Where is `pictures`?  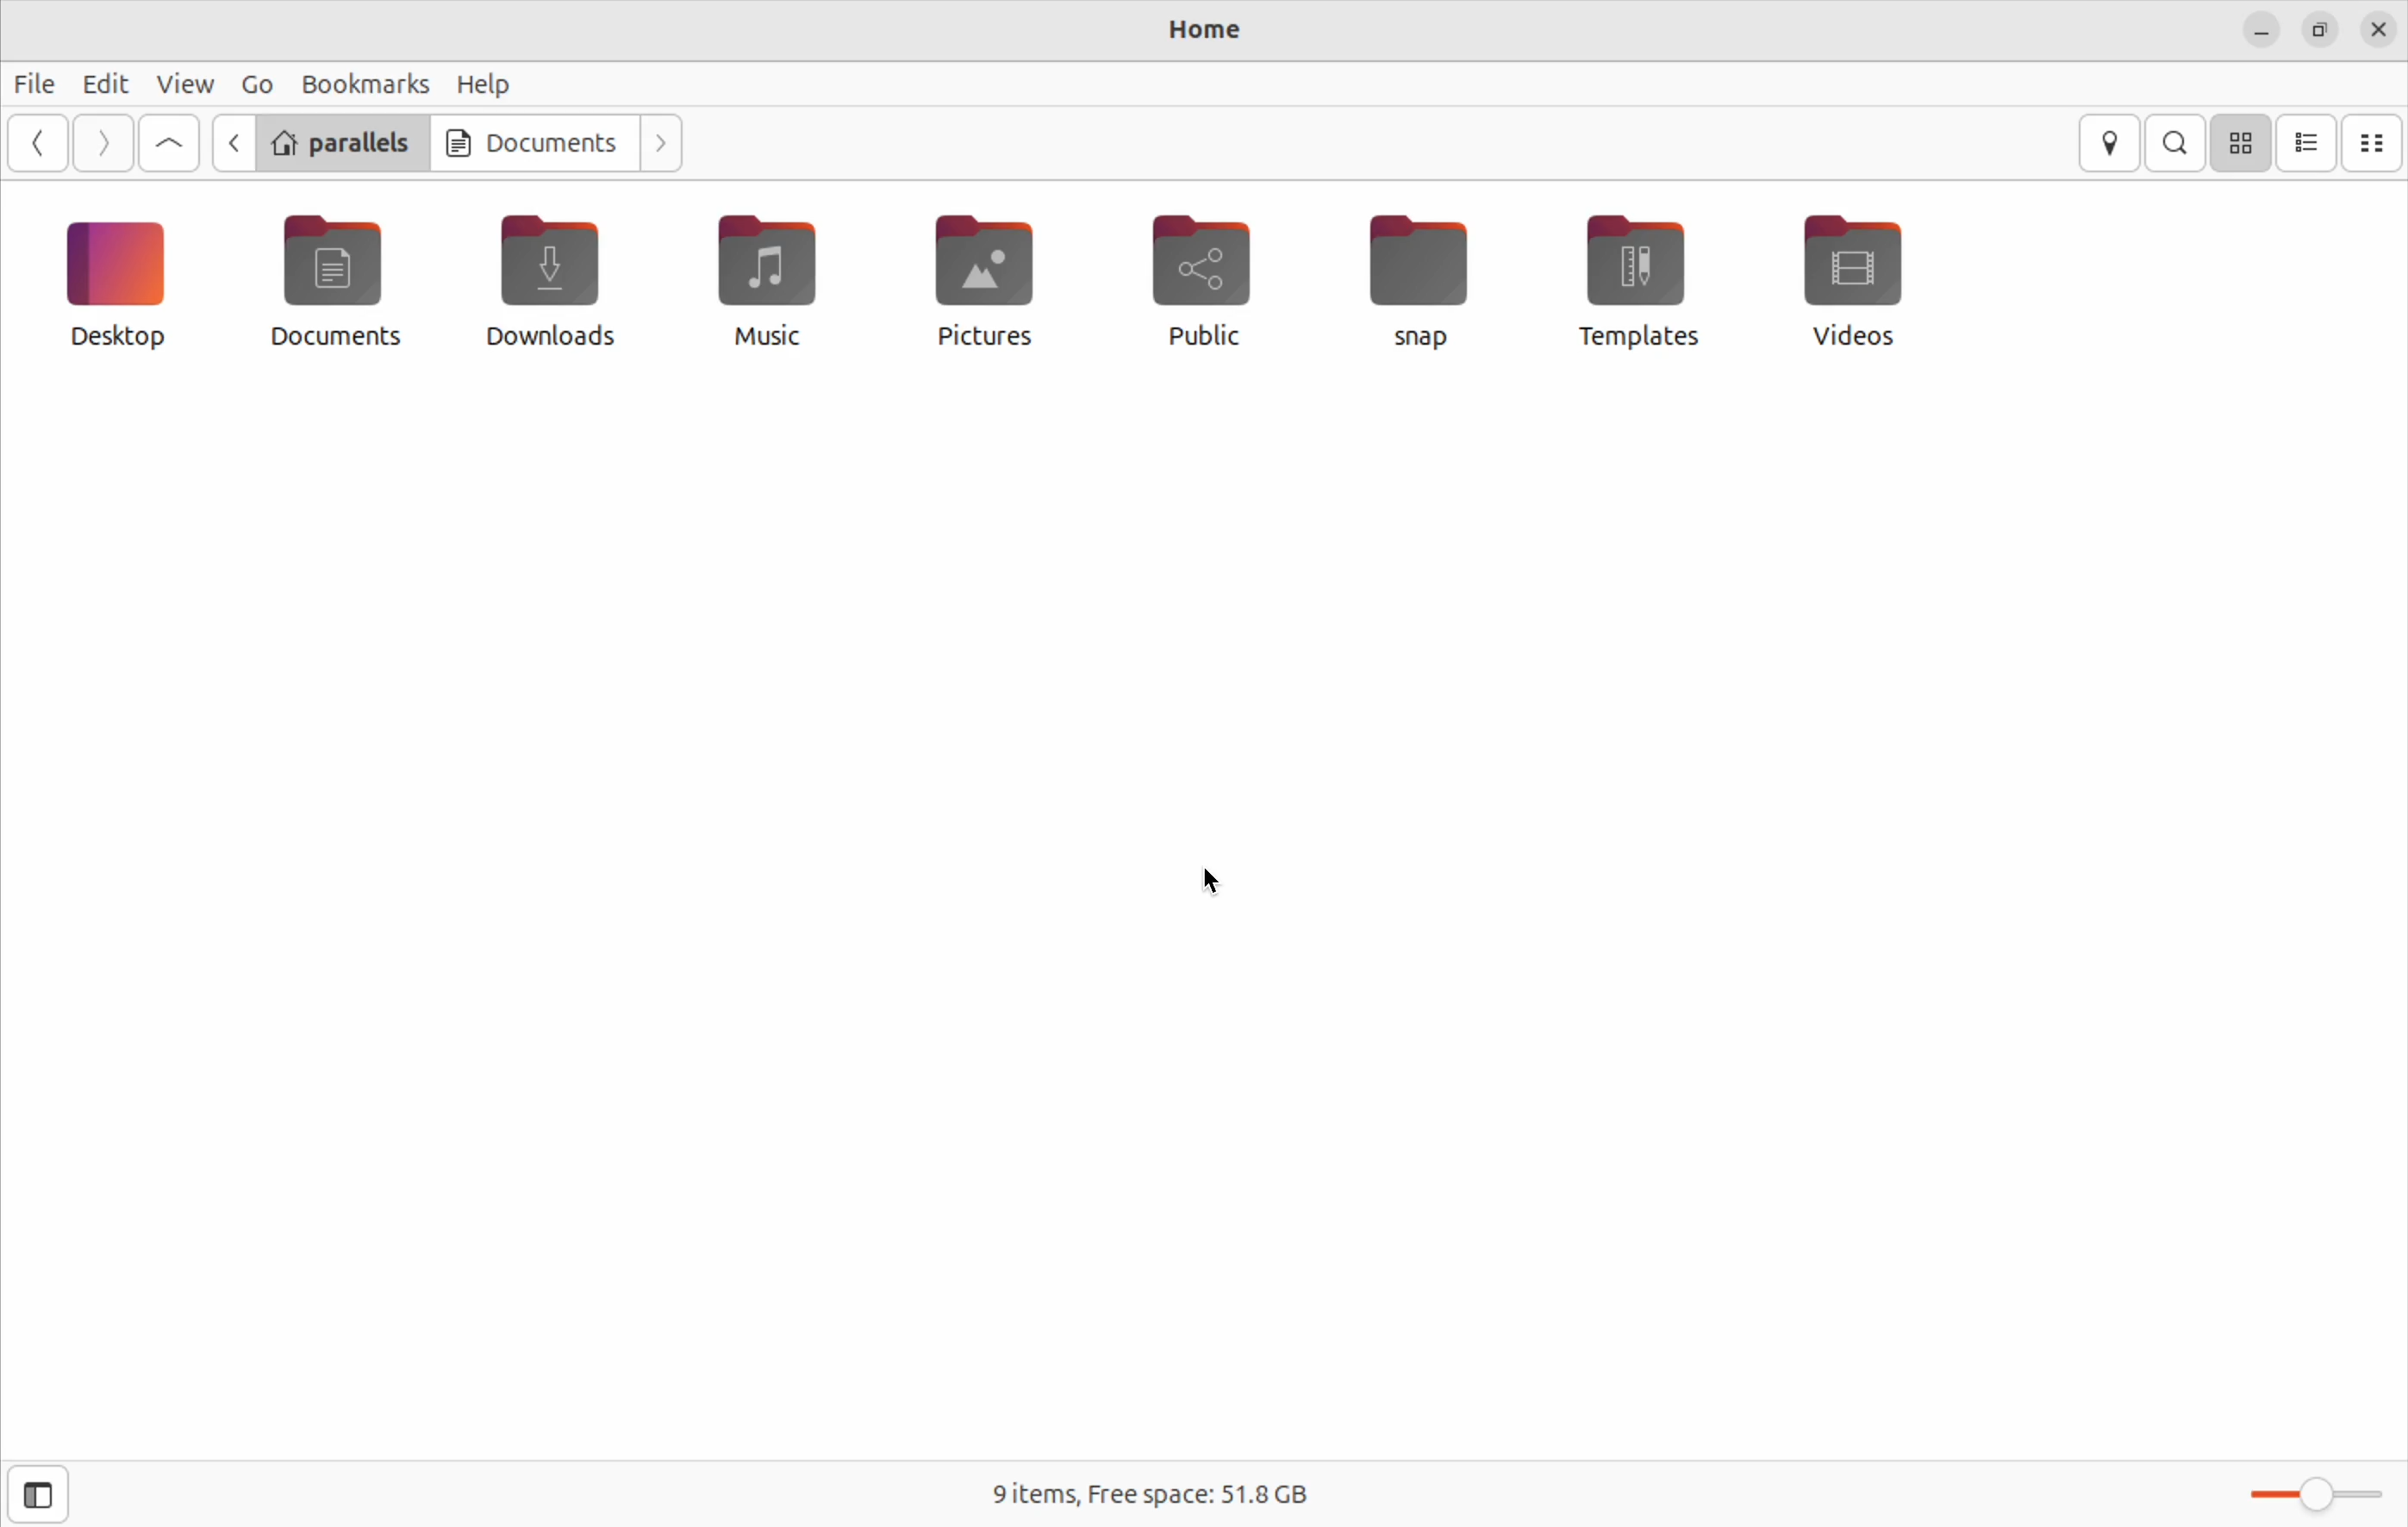
pictures is located at coordinates (980, 290).